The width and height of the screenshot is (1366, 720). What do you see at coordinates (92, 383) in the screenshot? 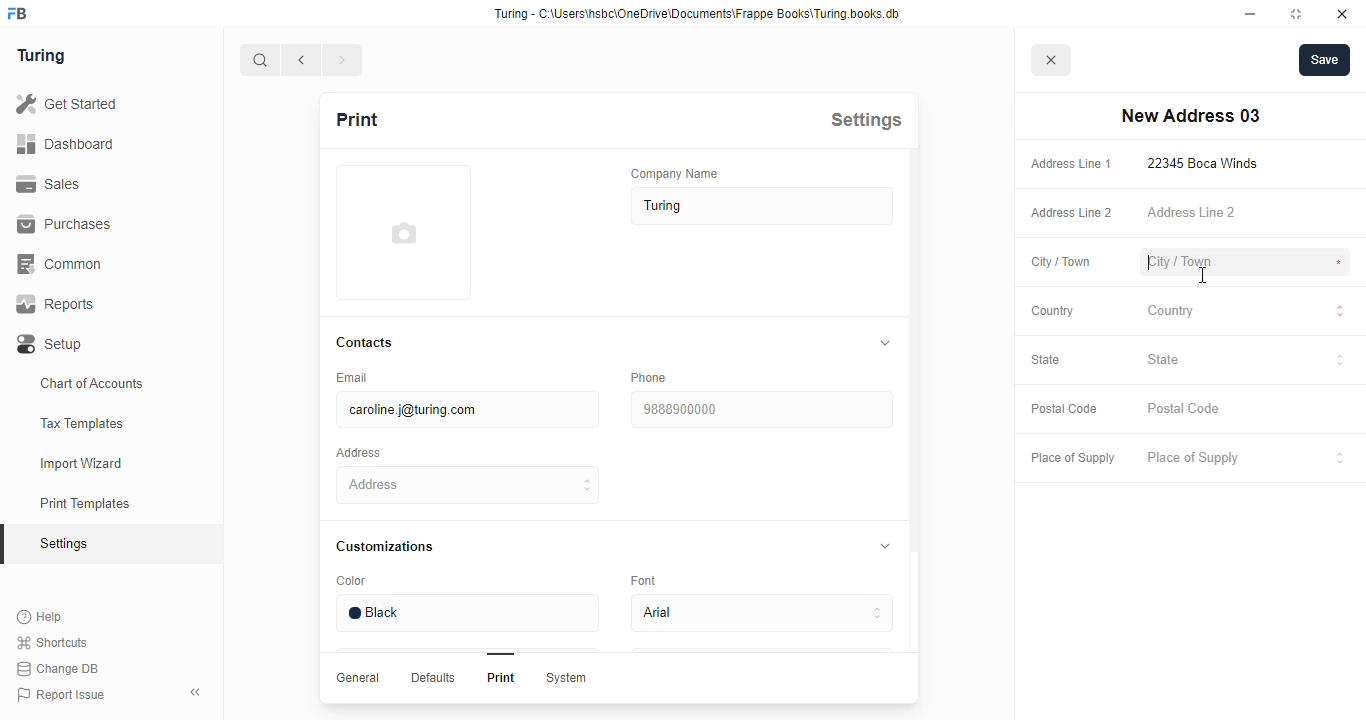
I see `chart of accounts` at bounding box center [92, 383].